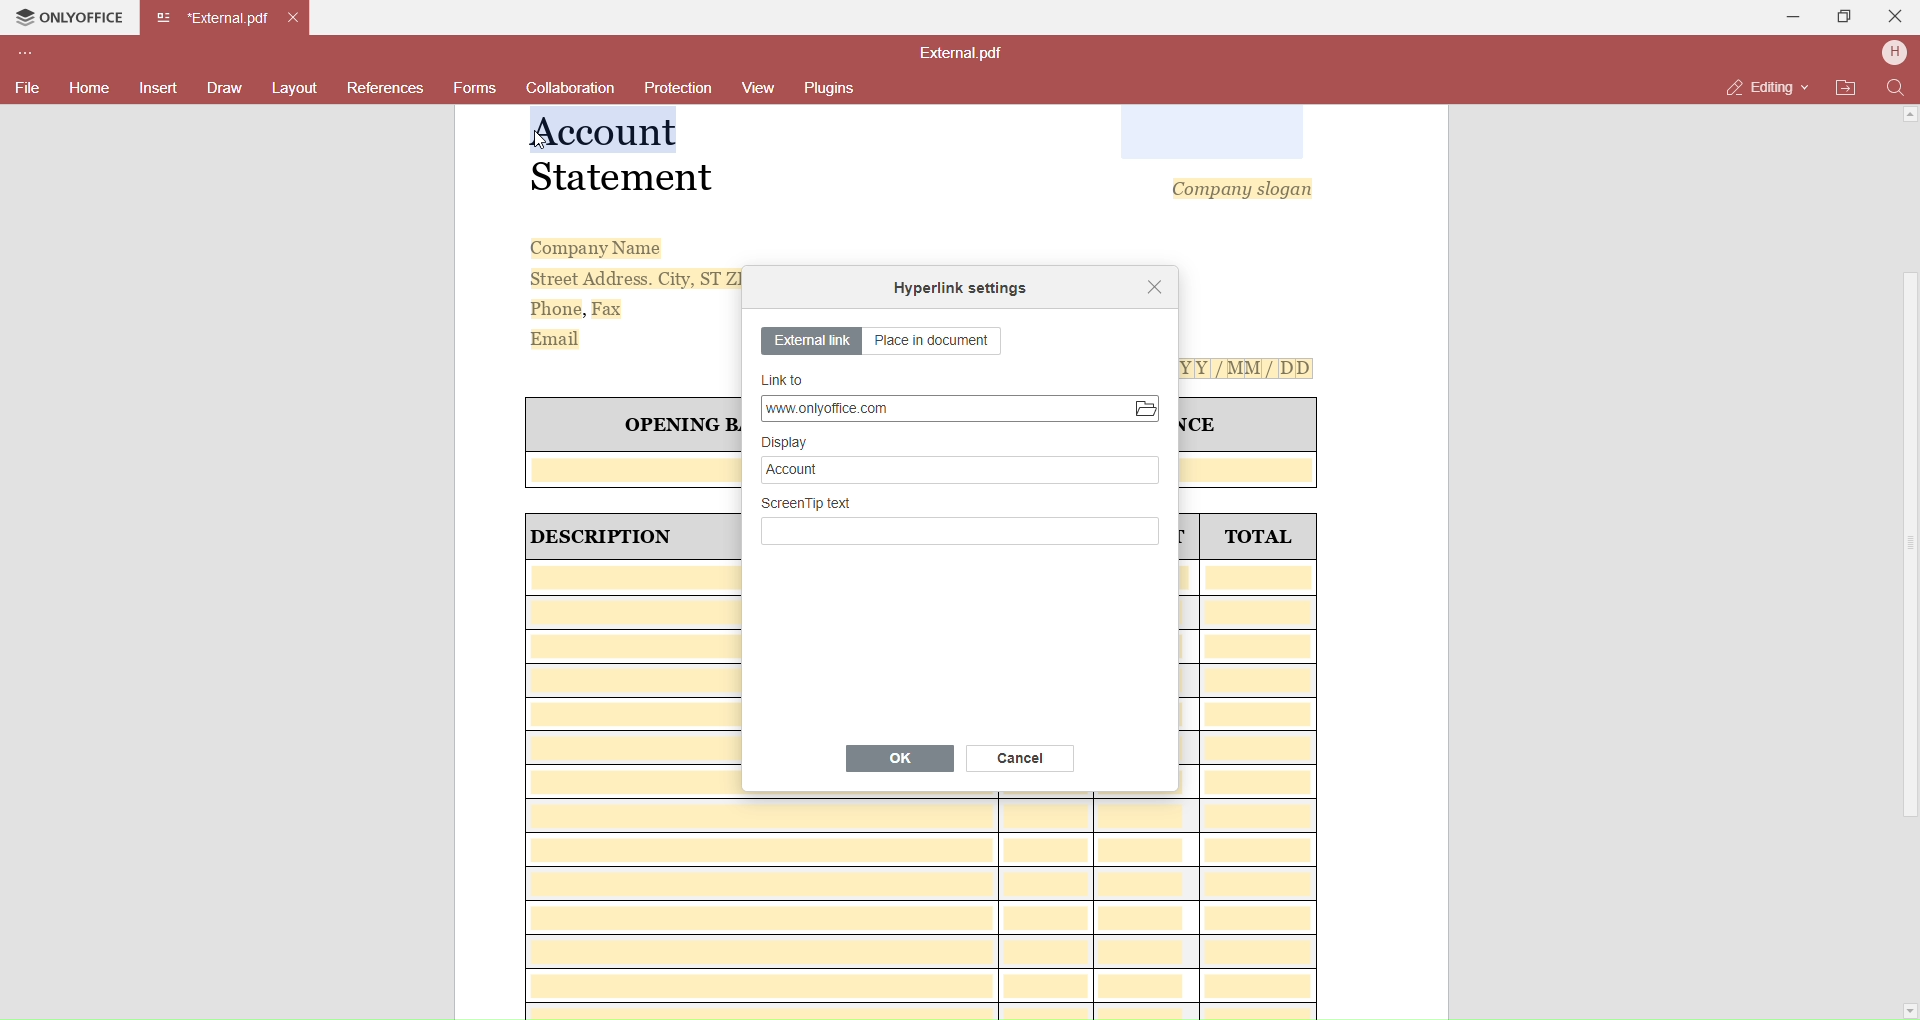 This screenshot has height=1020, width=1920. What do you see at coordinates (540, 134) in the screenshot?
I see `cursor` at bounding box center [540, 134].